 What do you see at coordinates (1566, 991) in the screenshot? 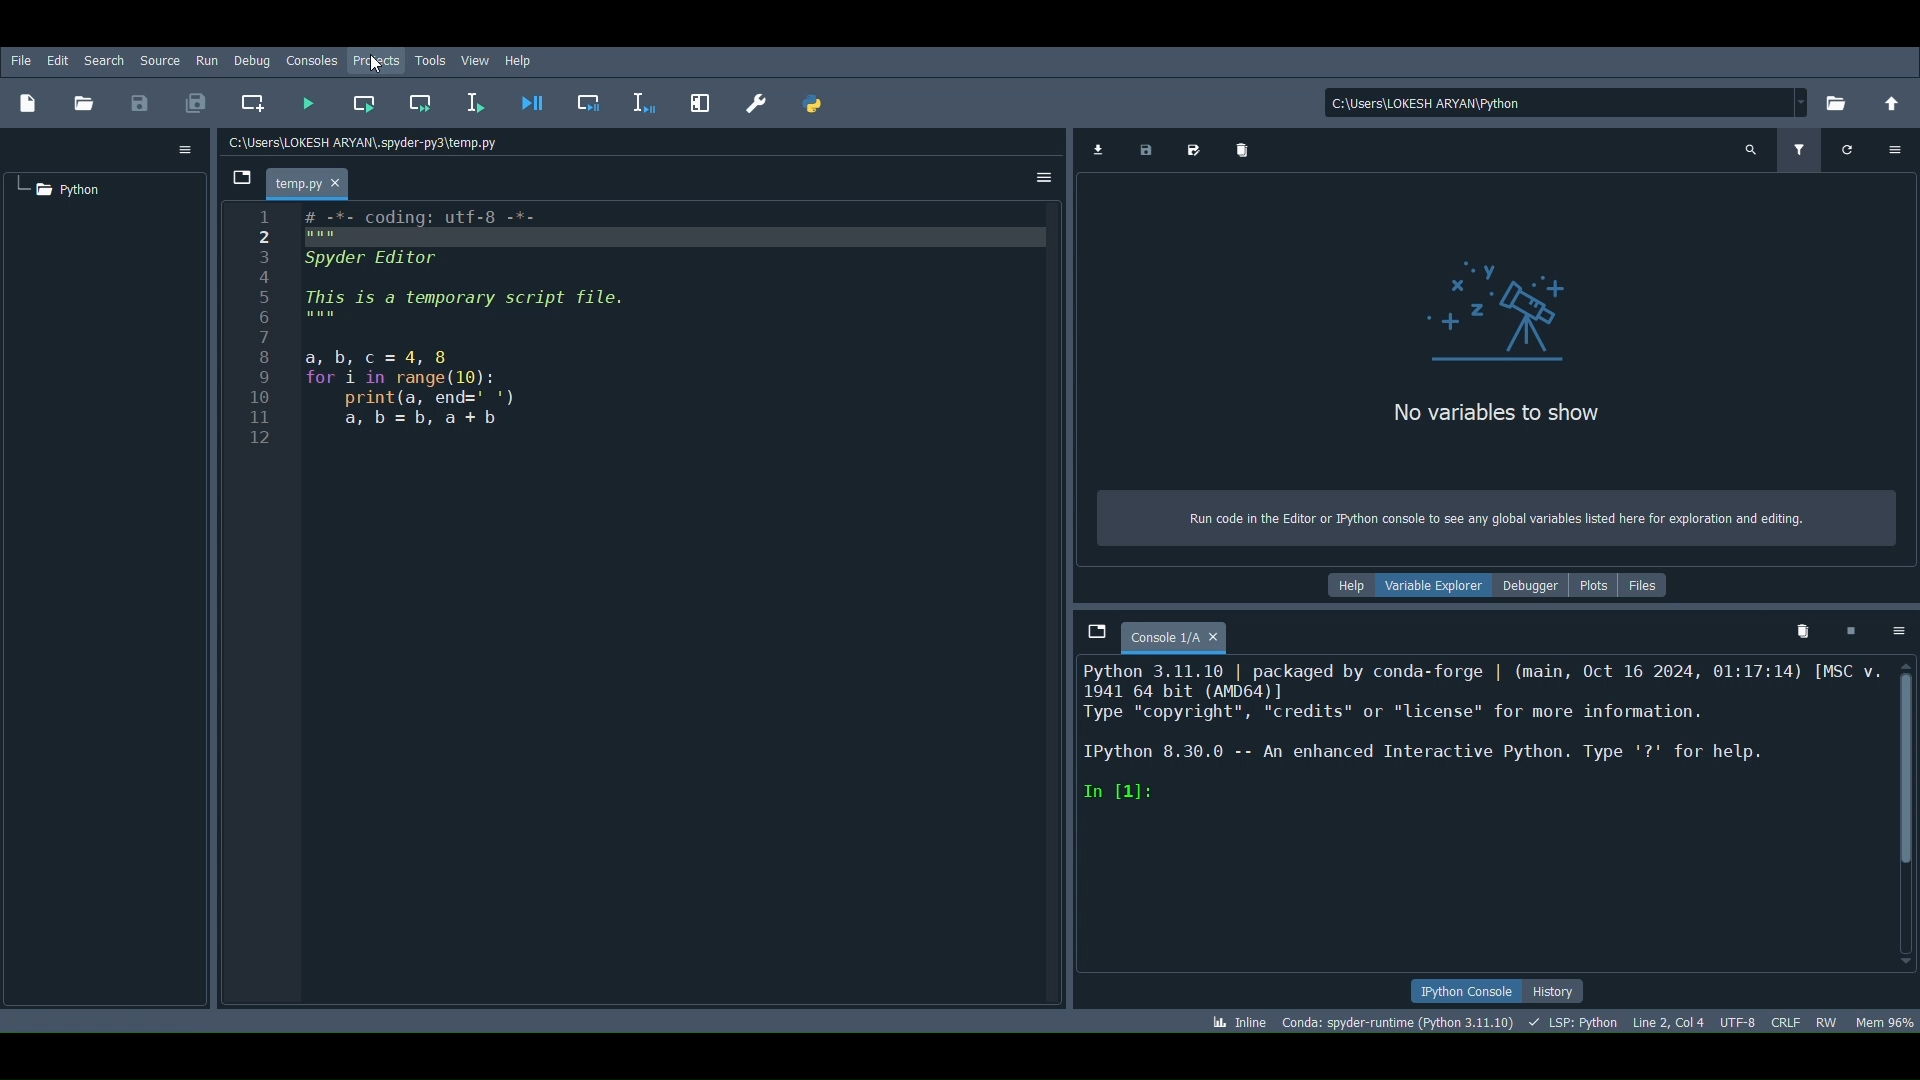
I see `History` at bounding box center [1566, 991].